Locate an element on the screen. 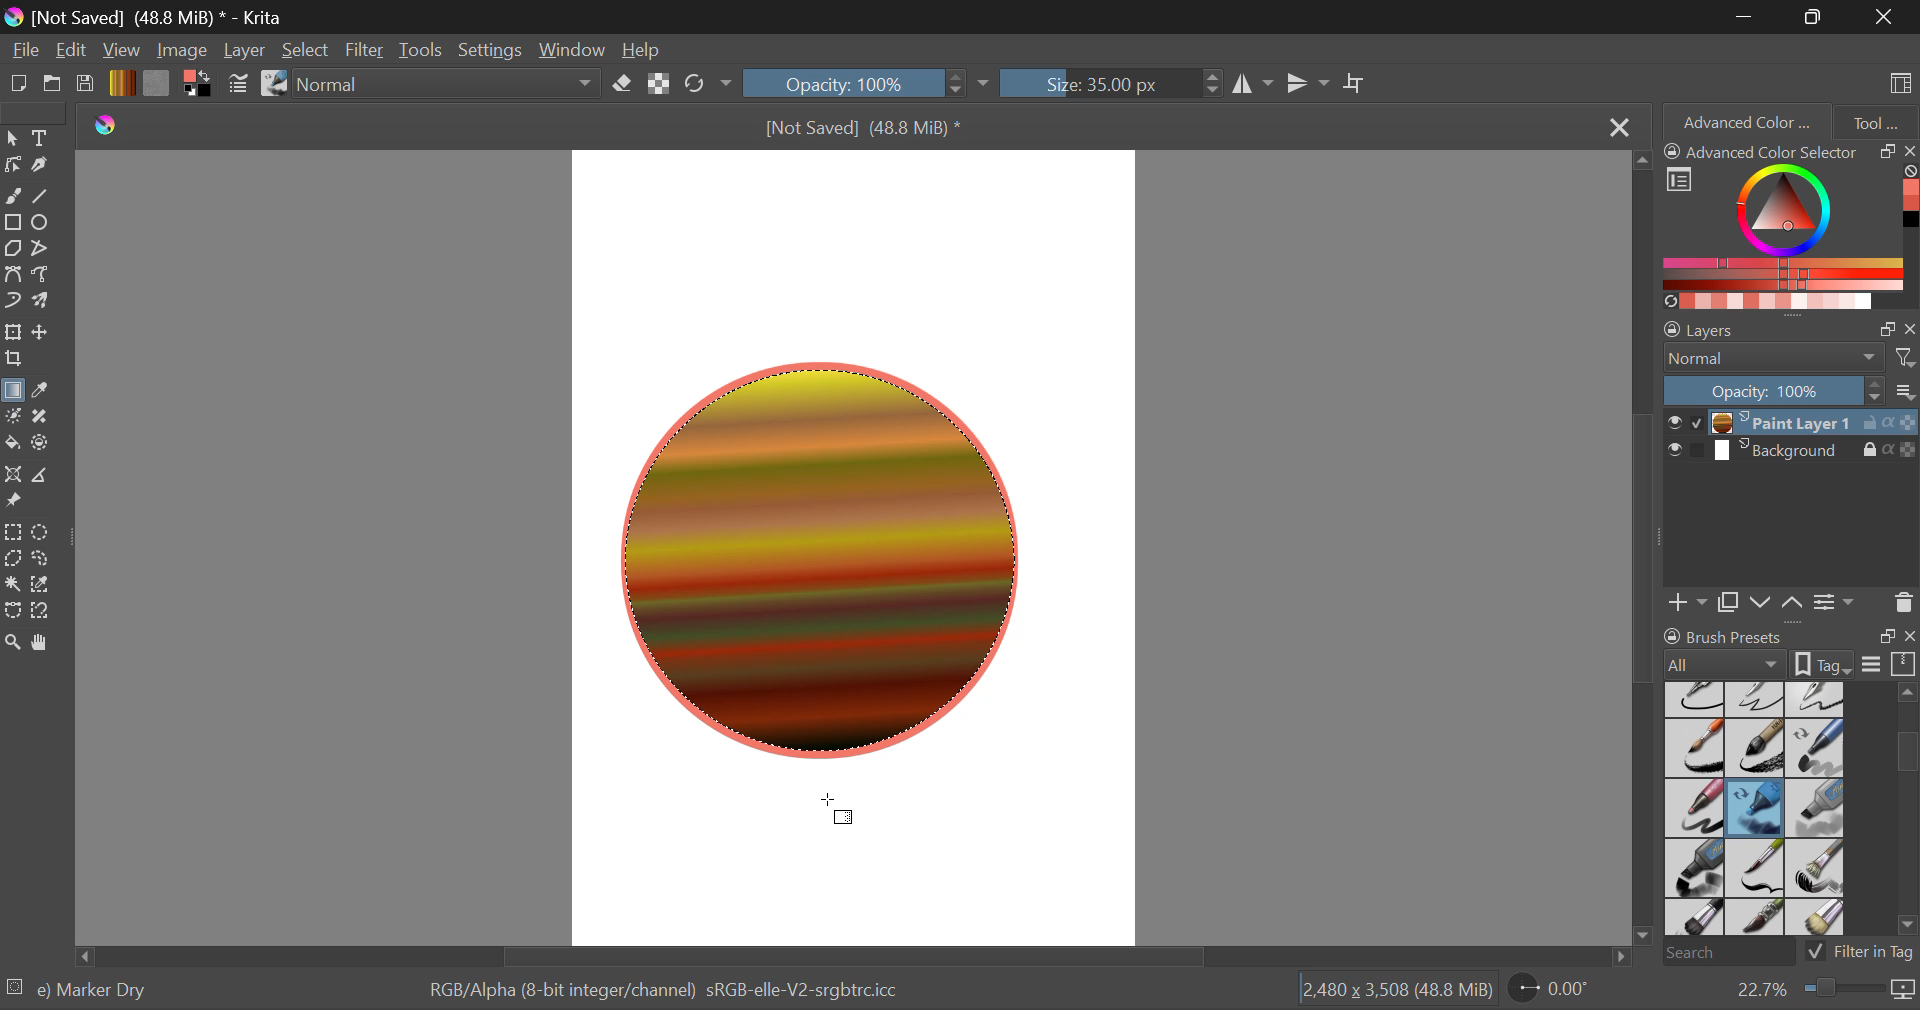 The width and height of the screenshot is (1920, 1010). Bristles-4 Glaze is located at coordinates (1758, 919).